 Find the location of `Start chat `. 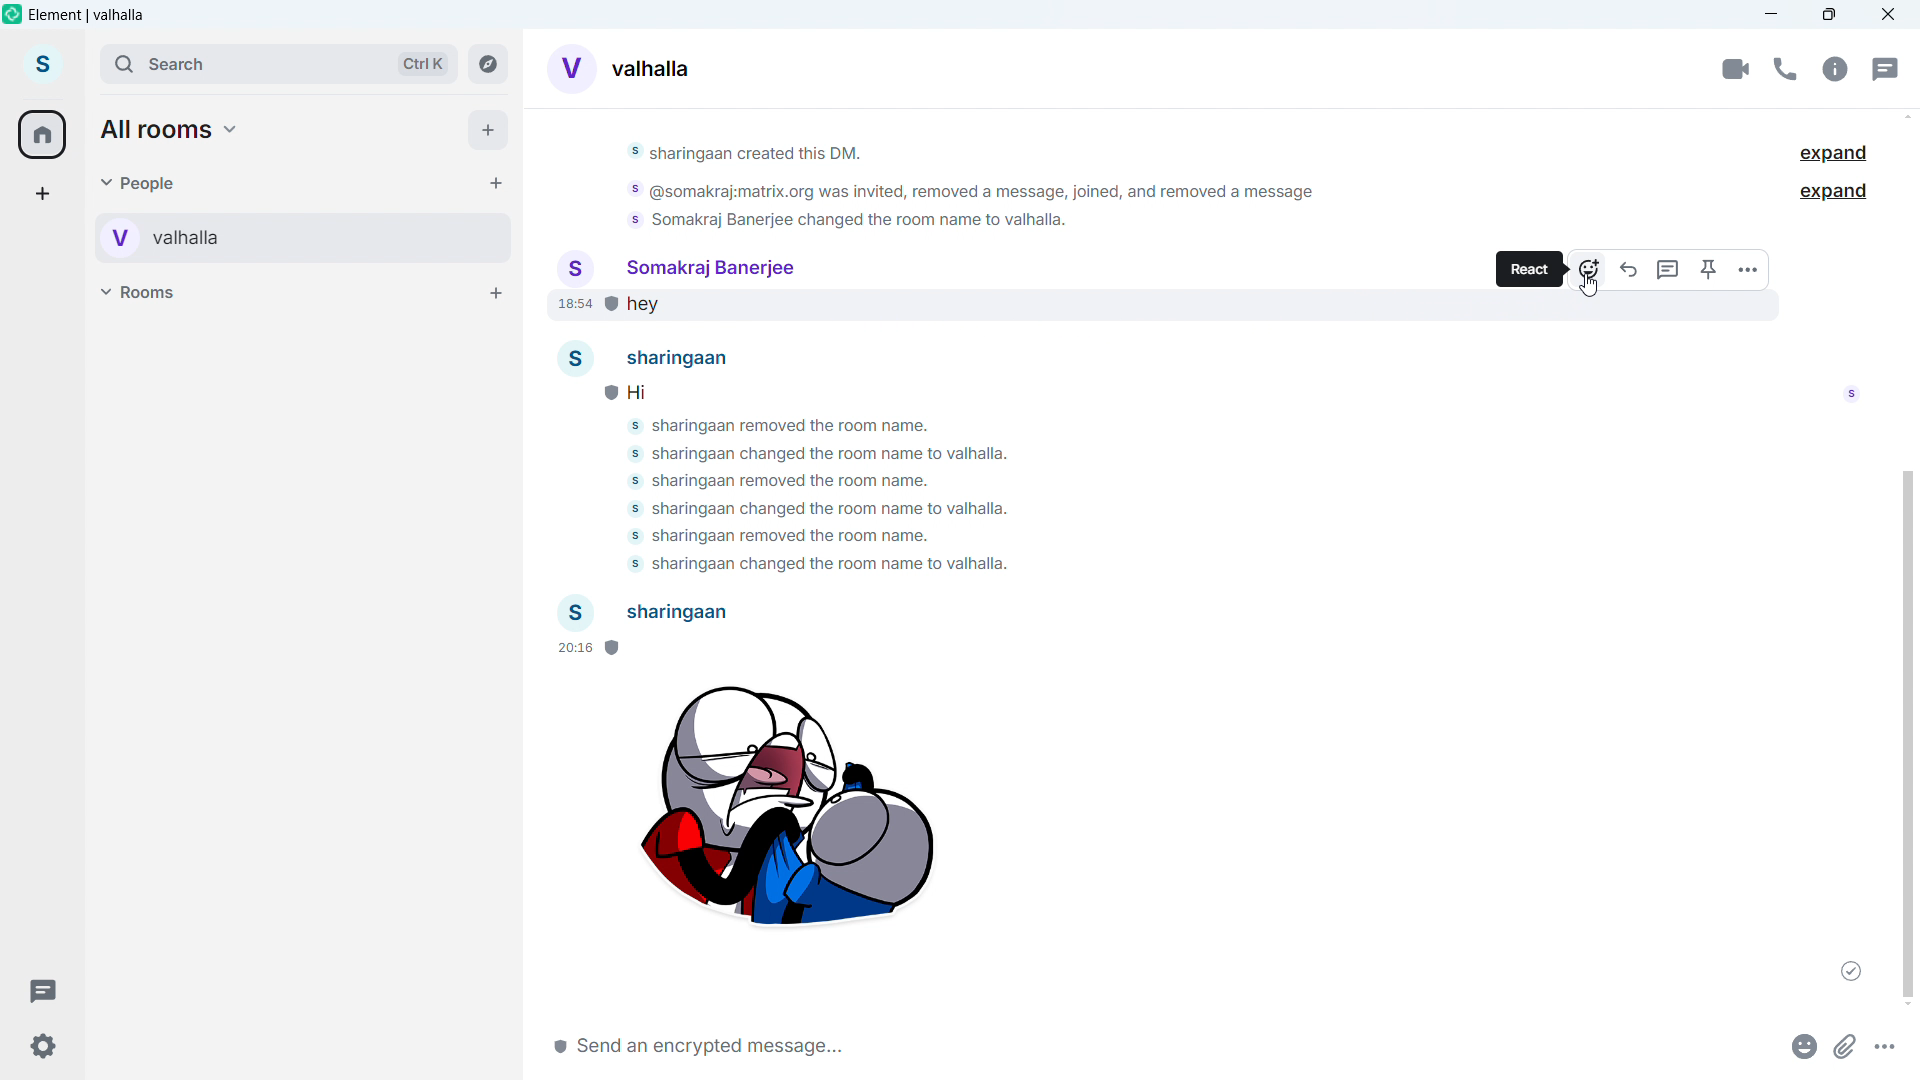

Start chat  is located at coordinates (493, 182).